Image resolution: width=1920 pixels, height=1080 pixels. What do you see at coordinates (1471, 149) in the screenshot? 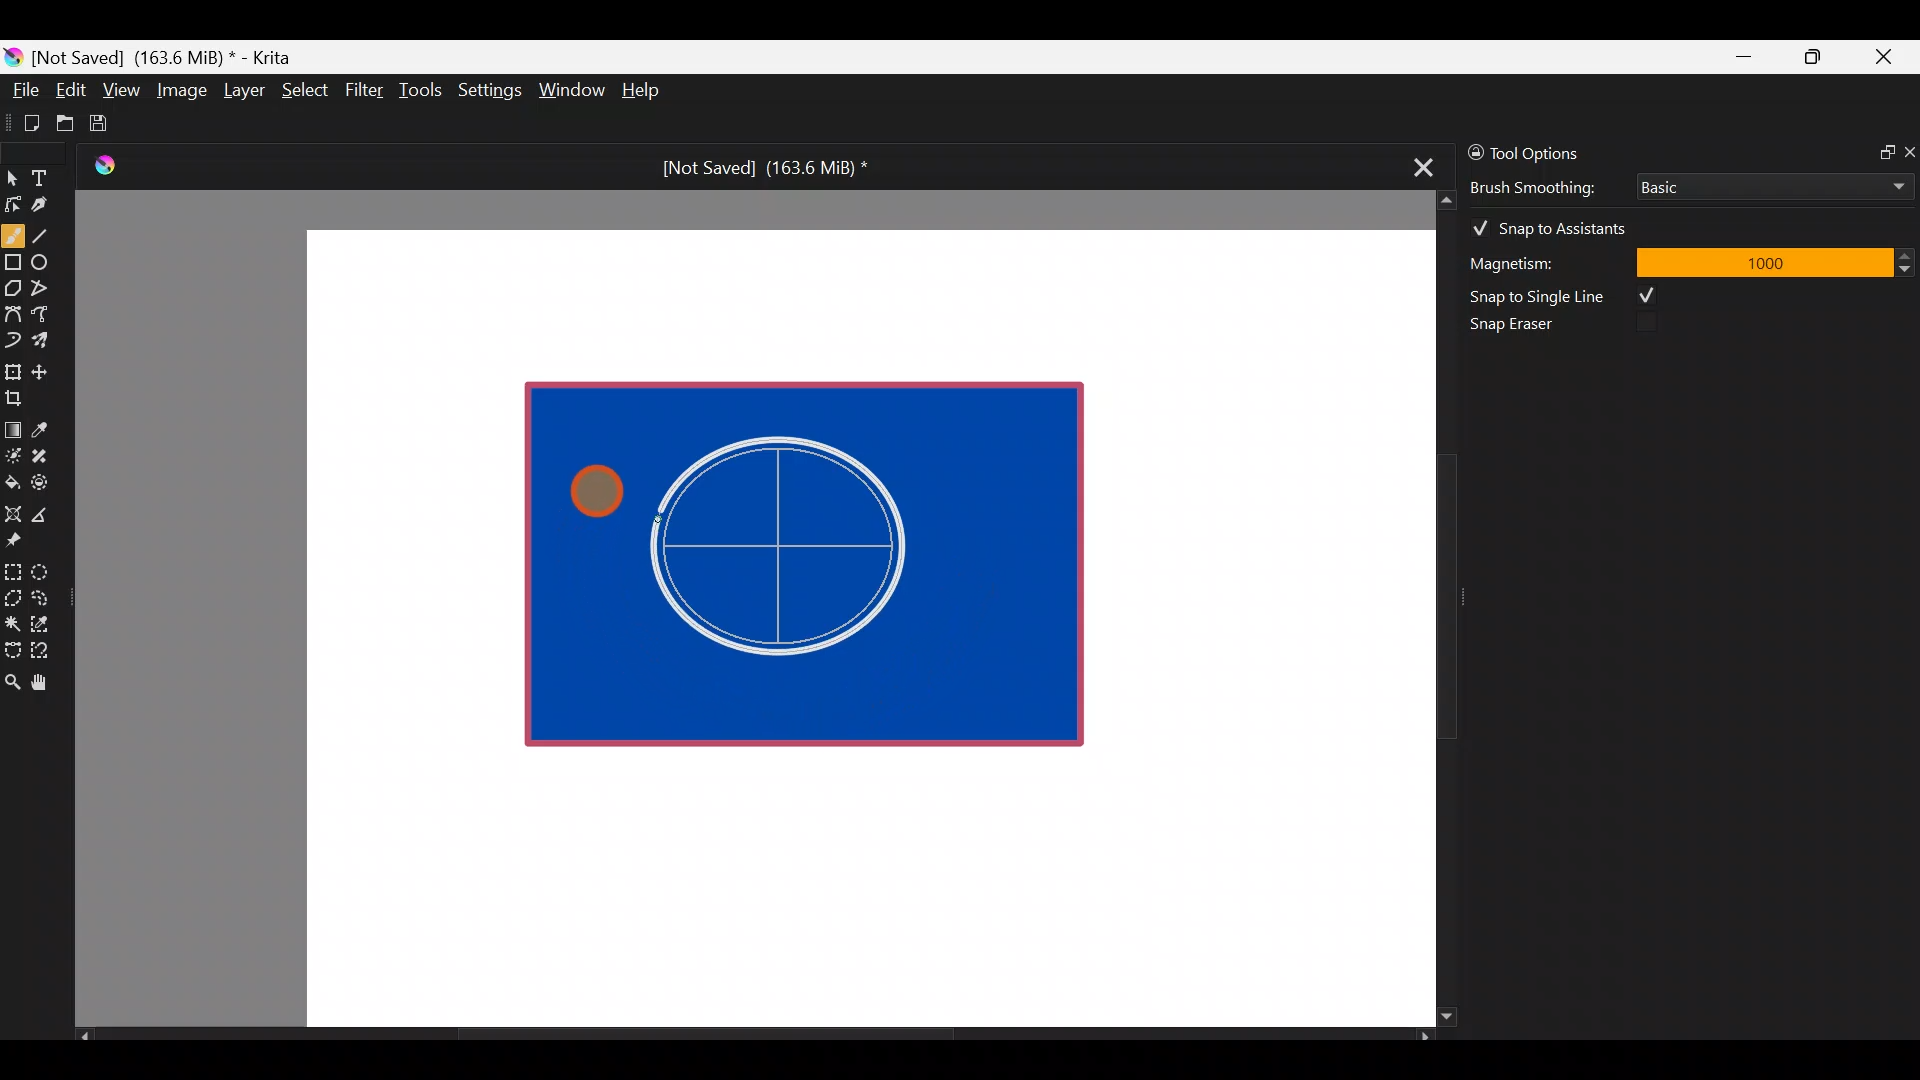
I see `Lock/unlock docker` at bounding box center [1471, 149].